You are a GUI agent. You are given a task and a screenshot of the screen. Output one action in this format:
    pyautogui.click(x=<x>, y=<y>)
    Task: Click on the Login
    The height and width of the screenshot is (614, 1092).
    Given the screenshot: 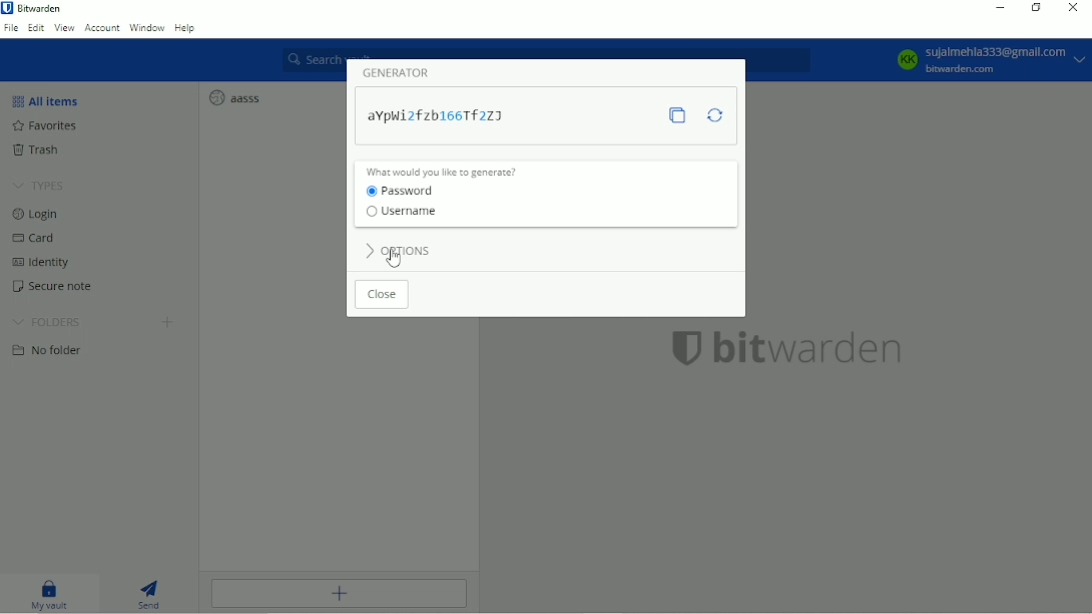 What is the action you would take?
    pyautogui.click(x=36, y=215)
    